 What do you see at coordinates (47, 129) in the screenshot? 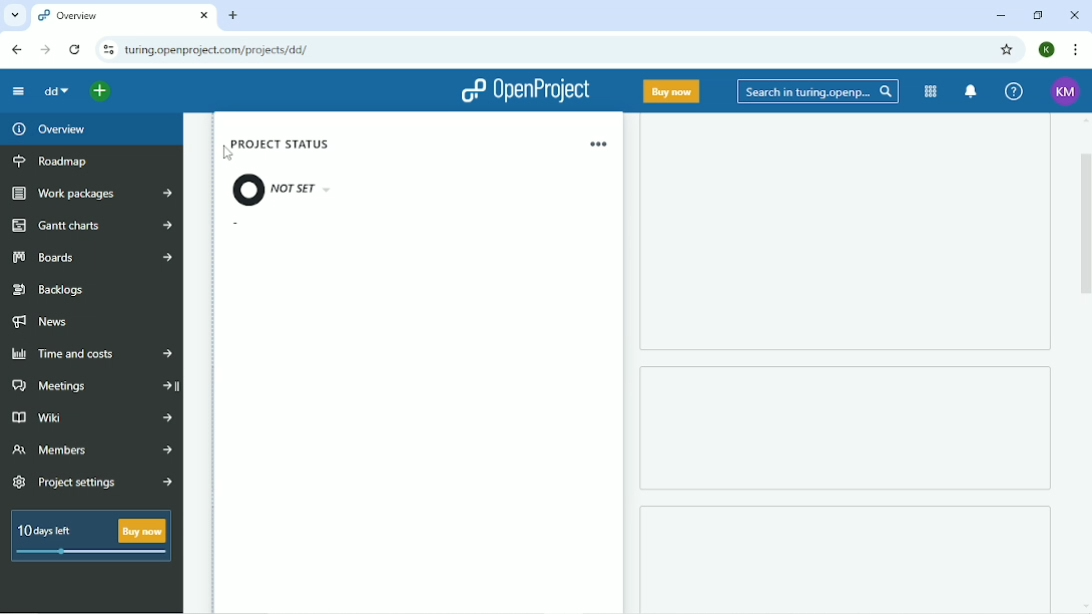
I see `Overview` at bounding box center [47, 129].